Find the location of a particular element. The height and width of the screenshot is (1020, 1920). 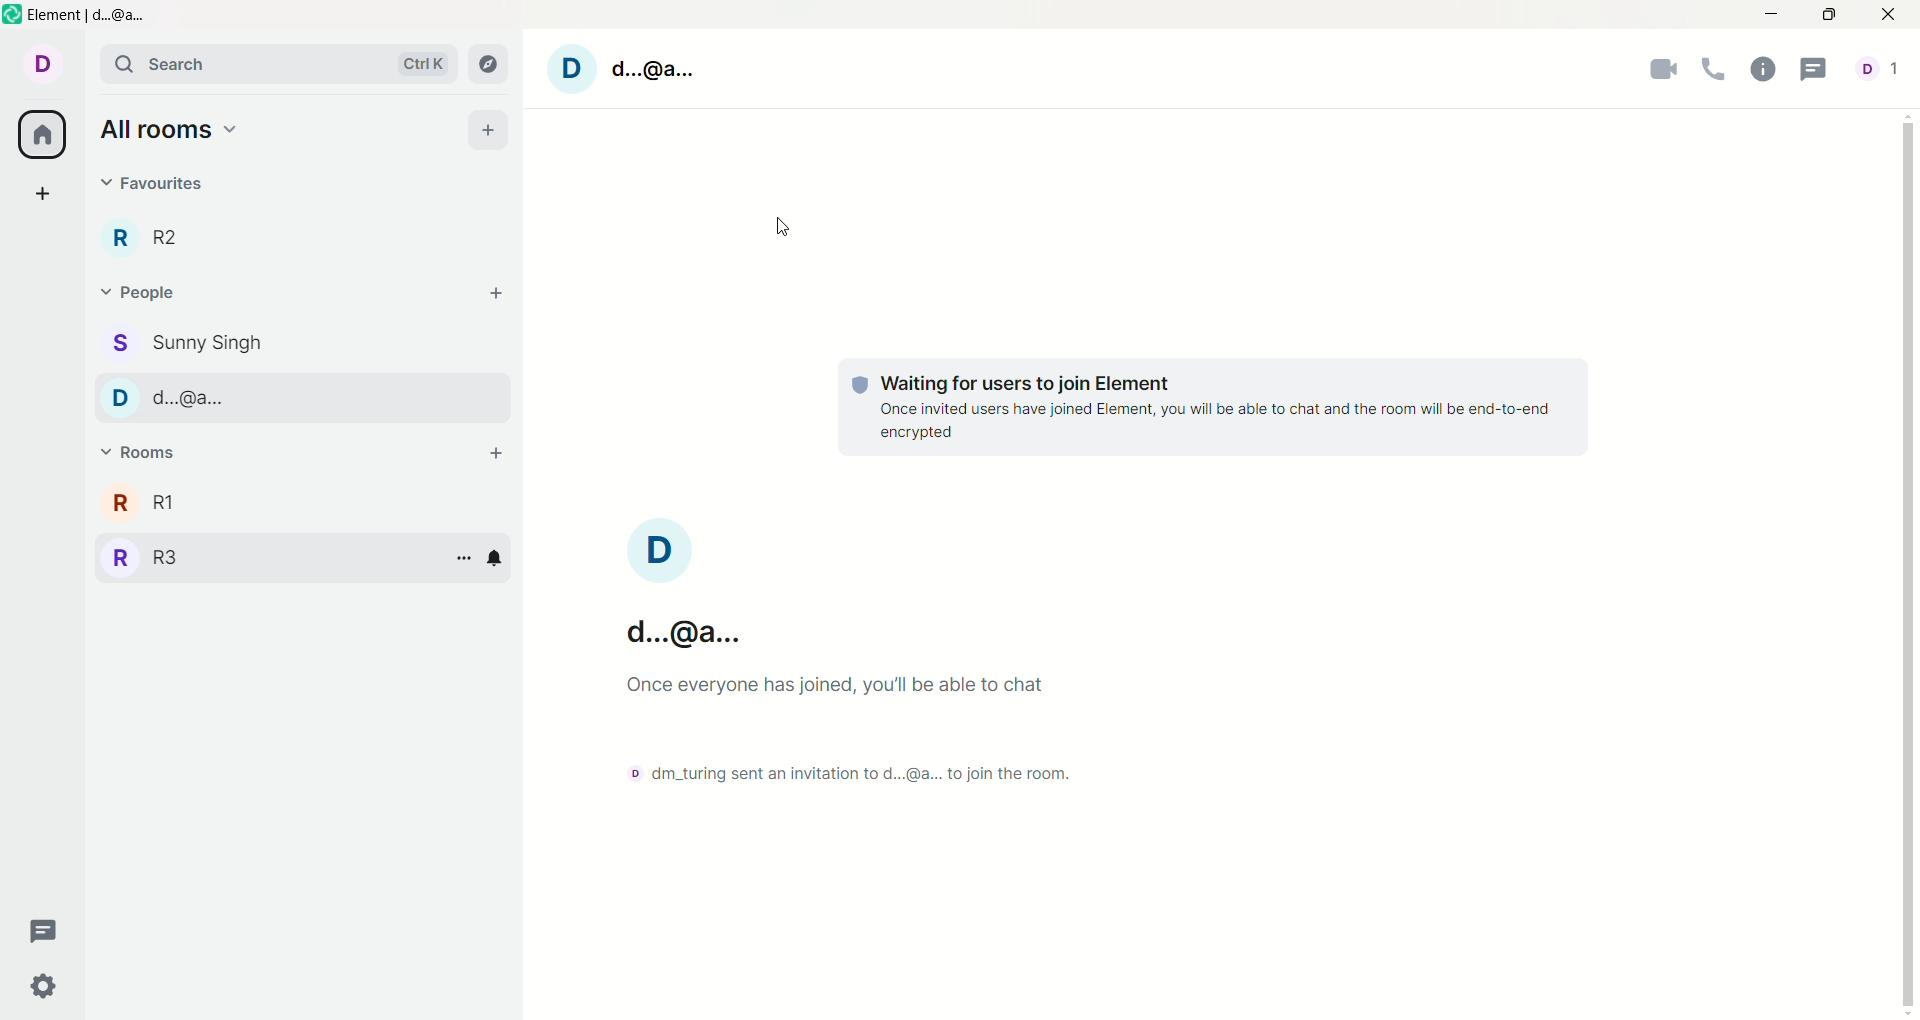

voice call is located at coordinates (1715, 71).